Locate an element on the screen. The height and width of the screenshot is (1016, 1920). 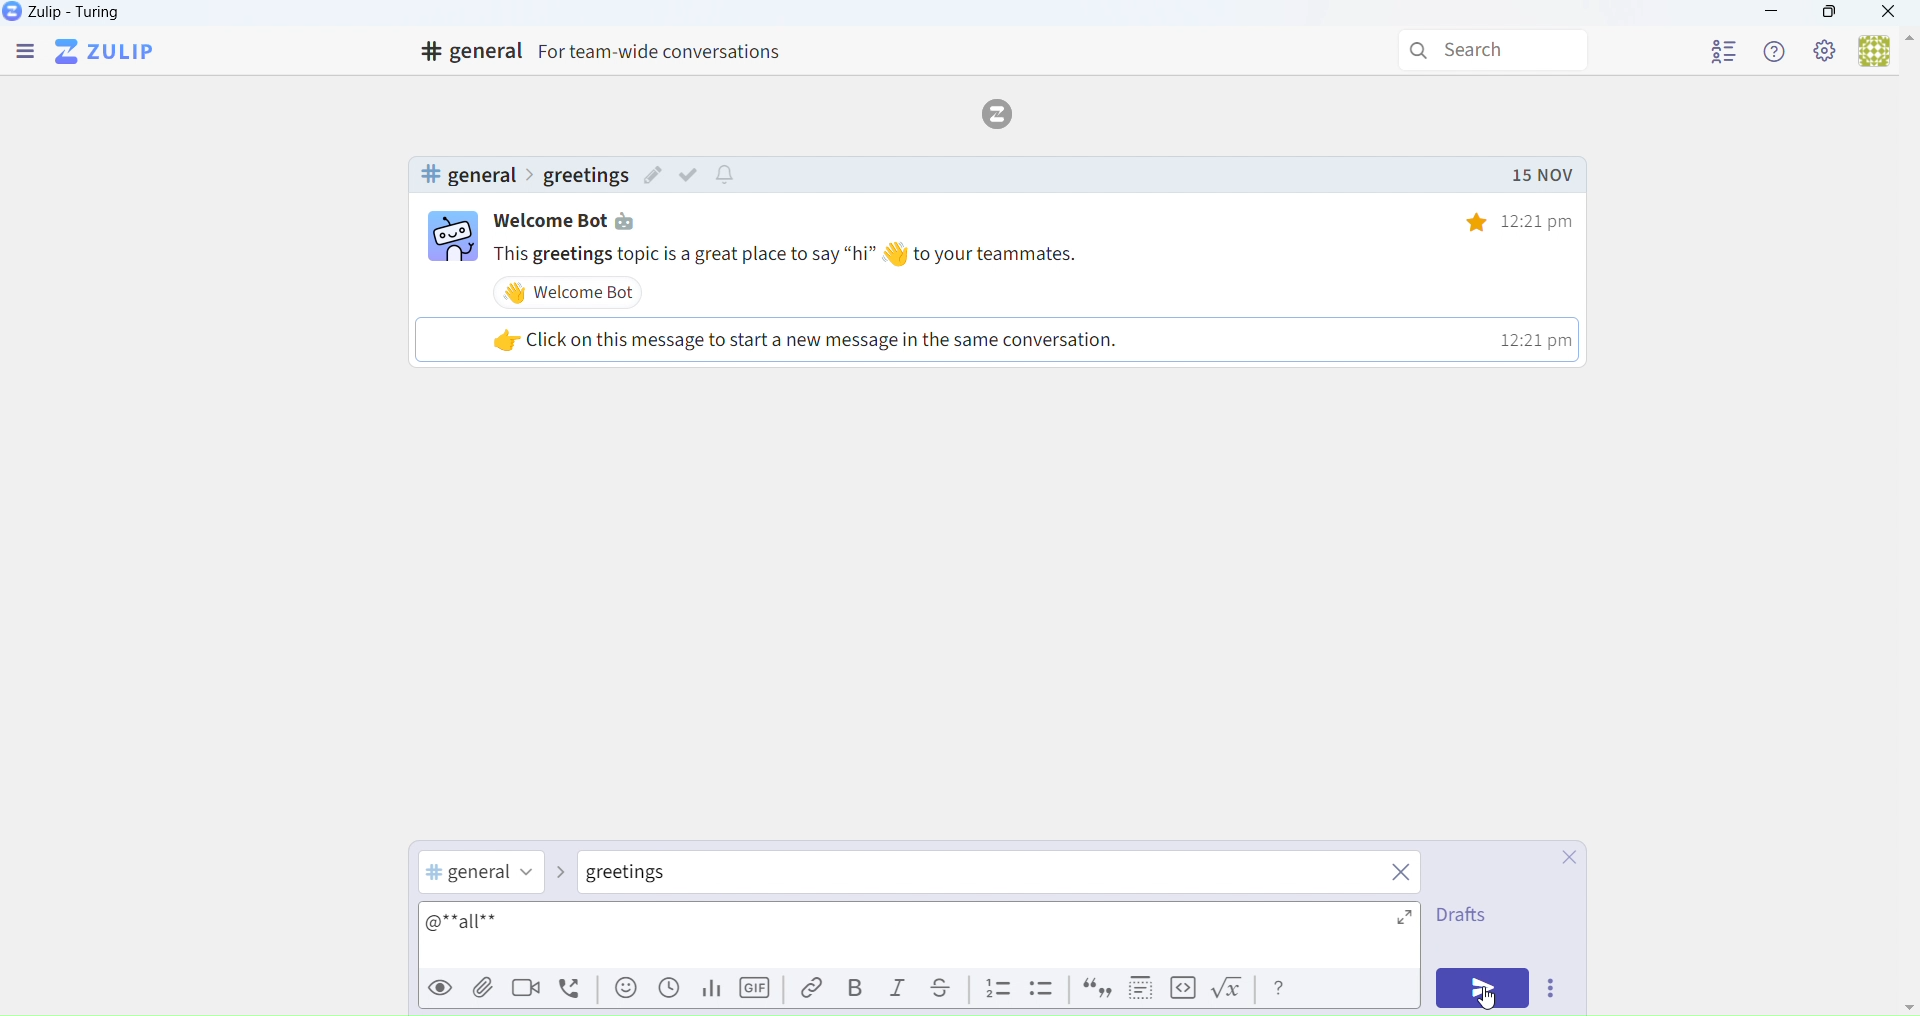
VideoCall is located at coordinates (530, 991).